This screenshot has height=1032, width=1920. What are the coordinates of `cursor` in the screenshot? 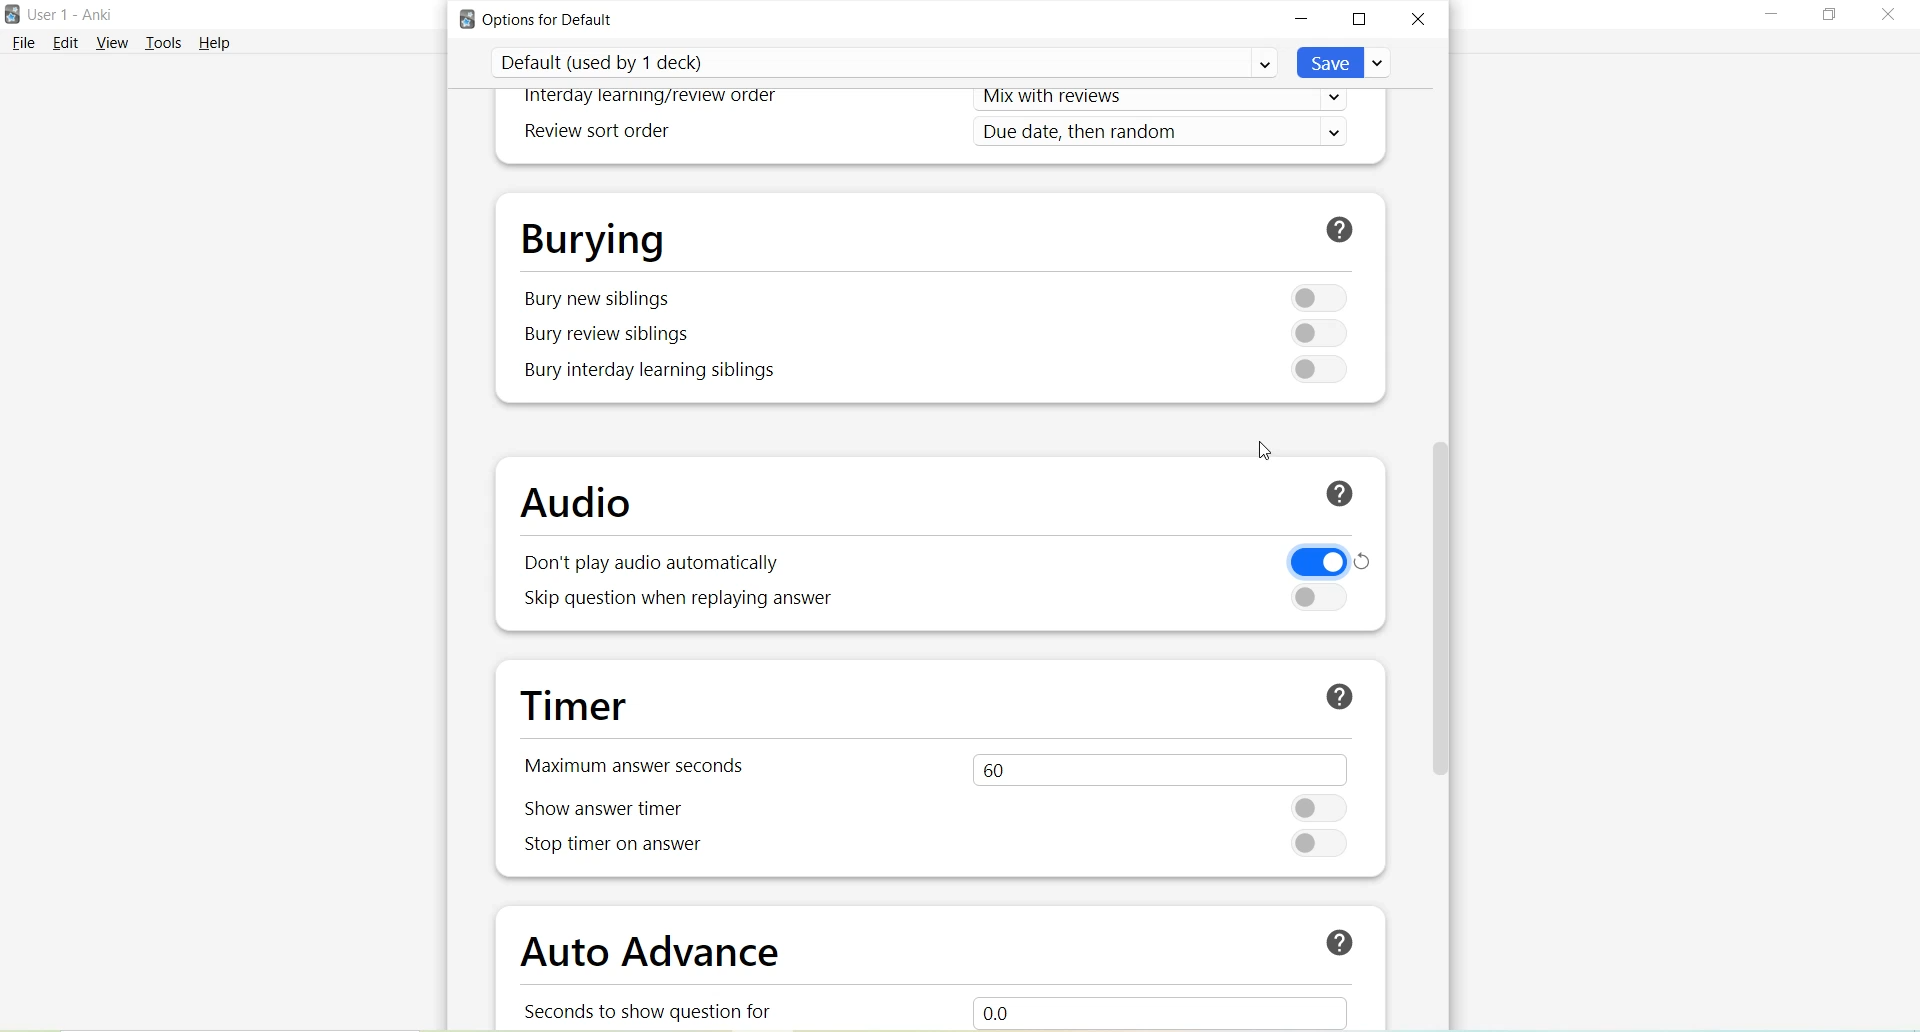 It's located at (1442, 539).